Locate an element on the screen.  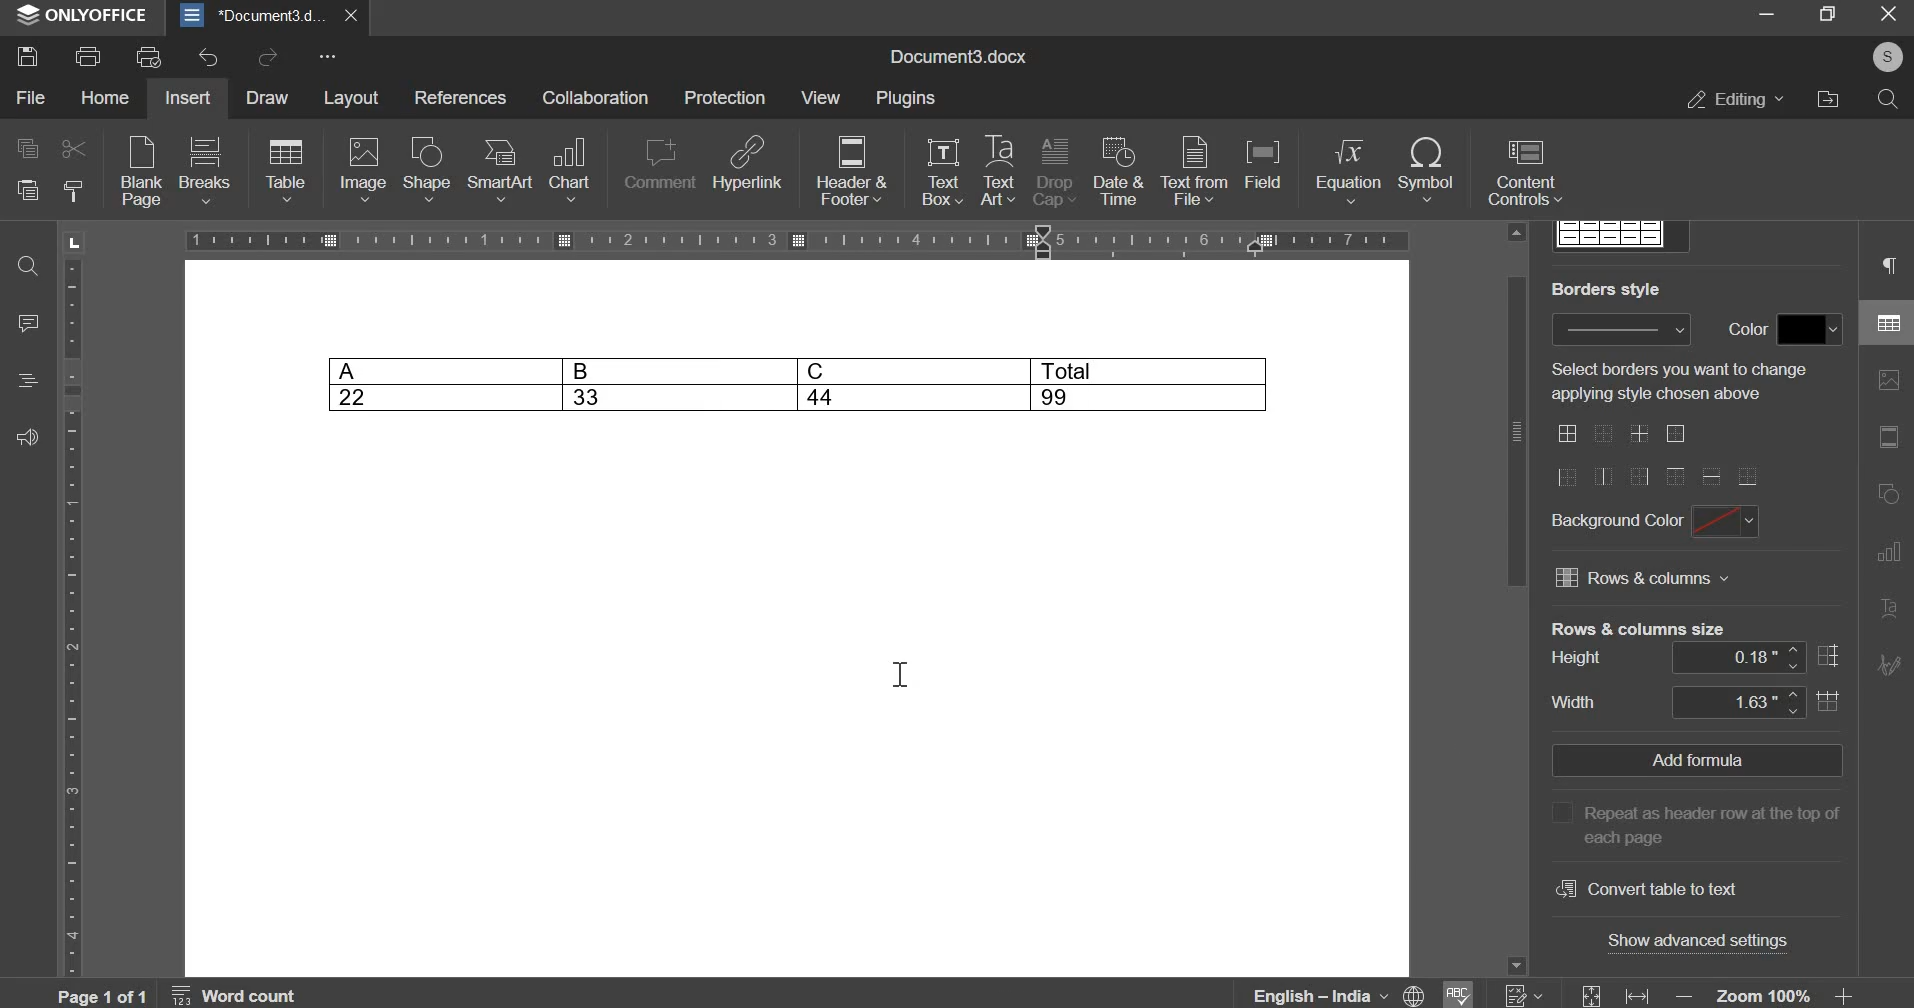
paste is located at coordinates (24, 190).